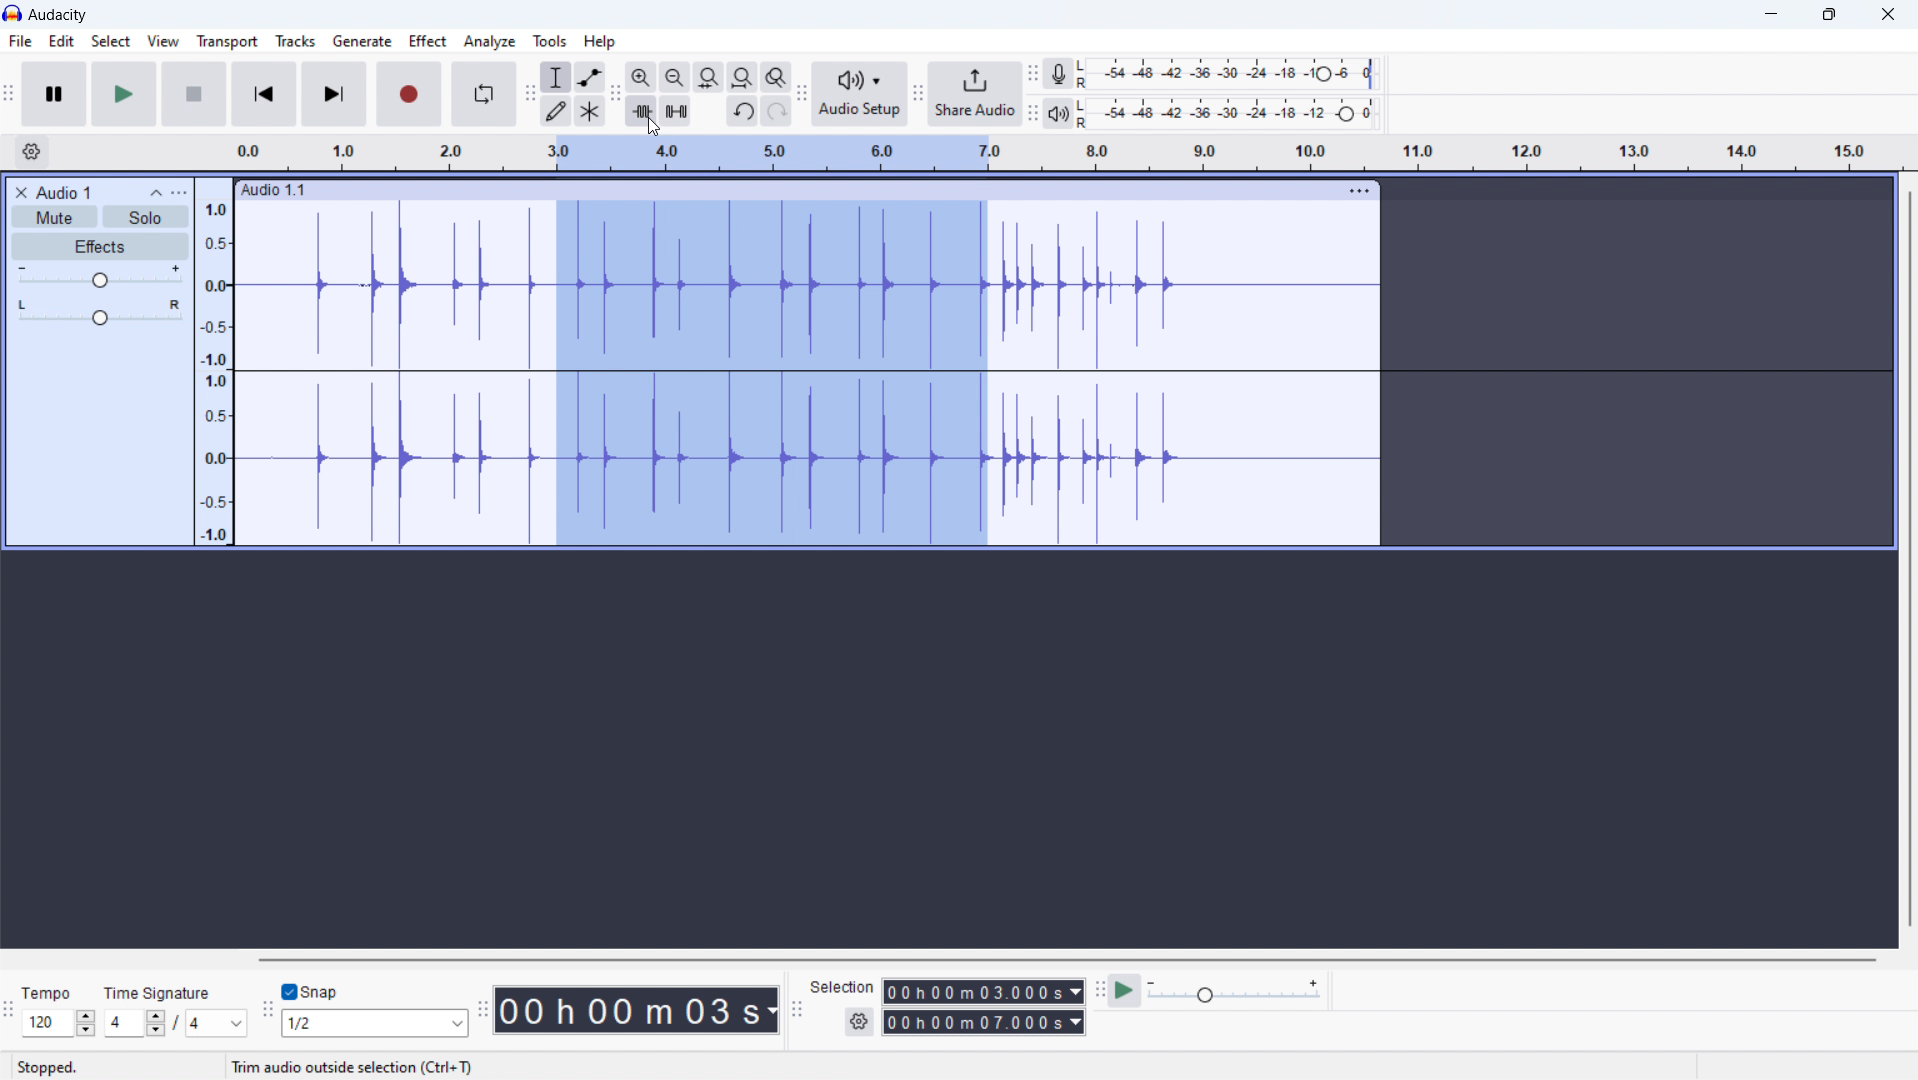  What do you see at coordinates (54, 217) in the screenshot?
I see `mute` at bounding box center [54, 217].